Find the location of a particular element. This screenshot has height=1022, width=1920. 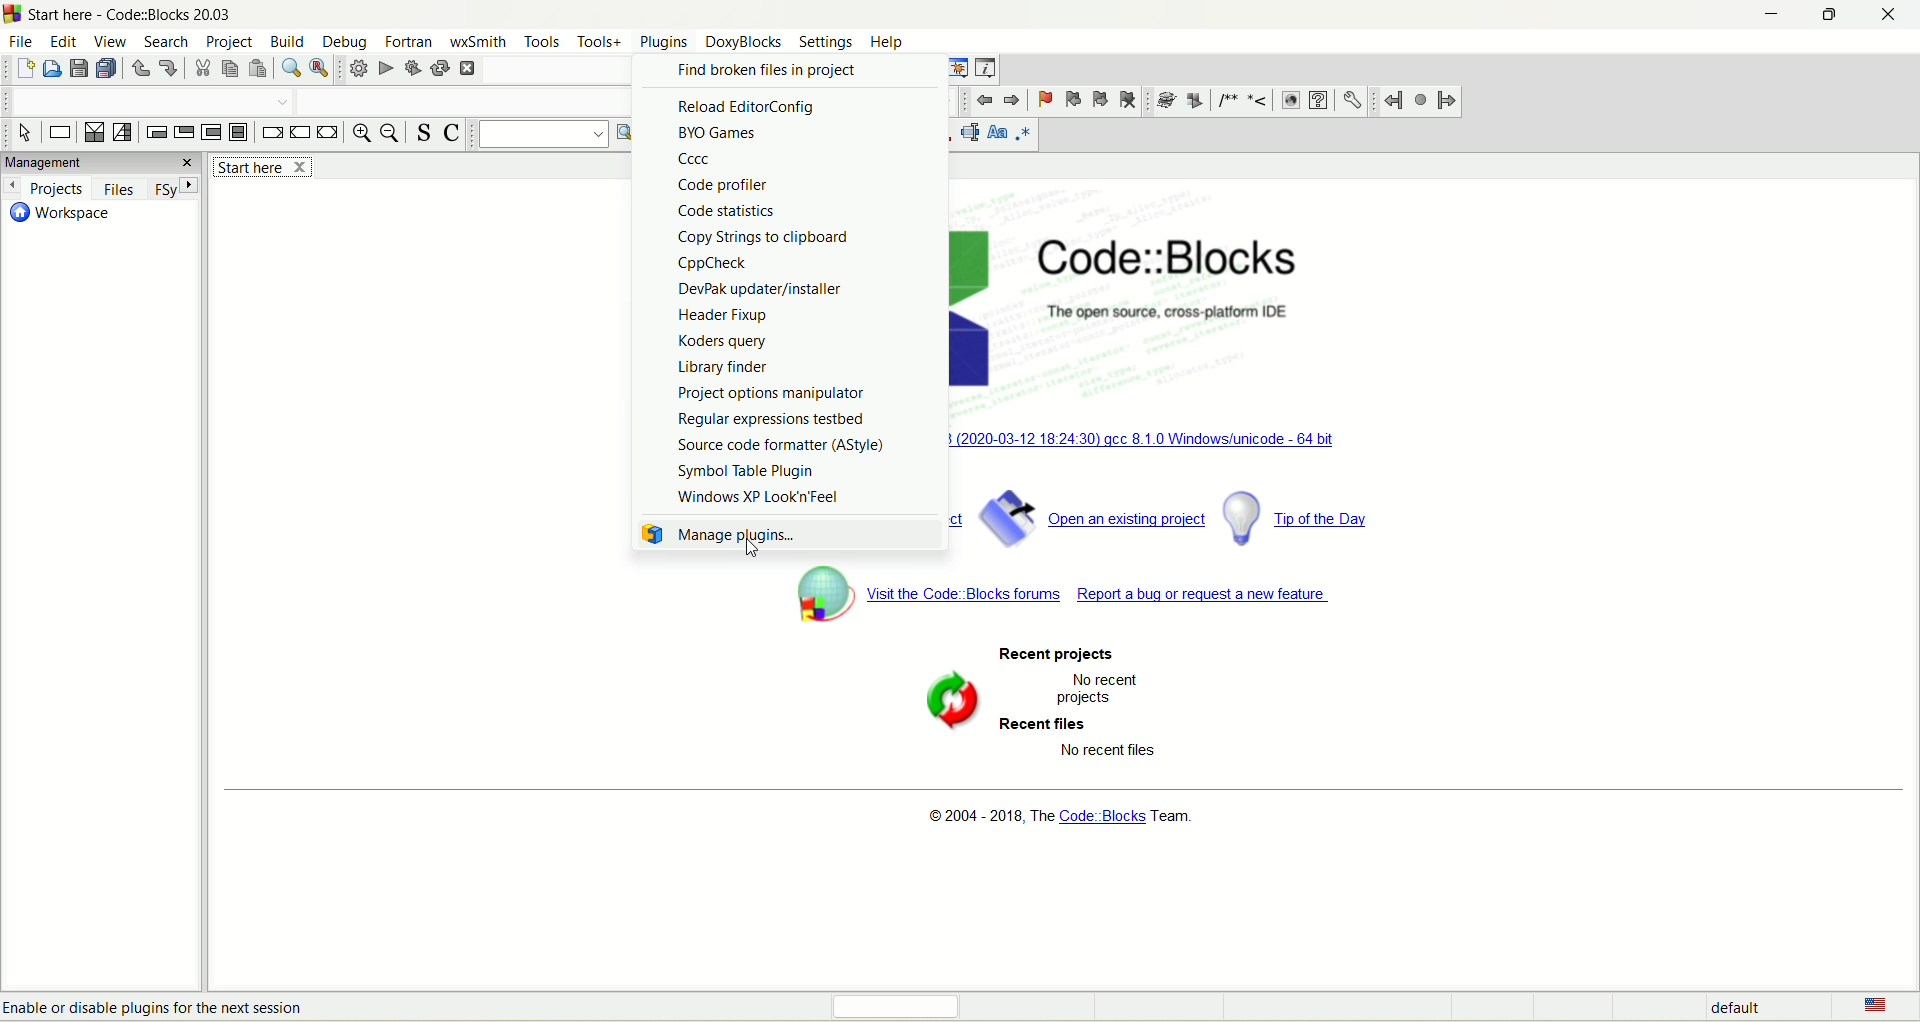

previous is located at coordinates (985, 102).